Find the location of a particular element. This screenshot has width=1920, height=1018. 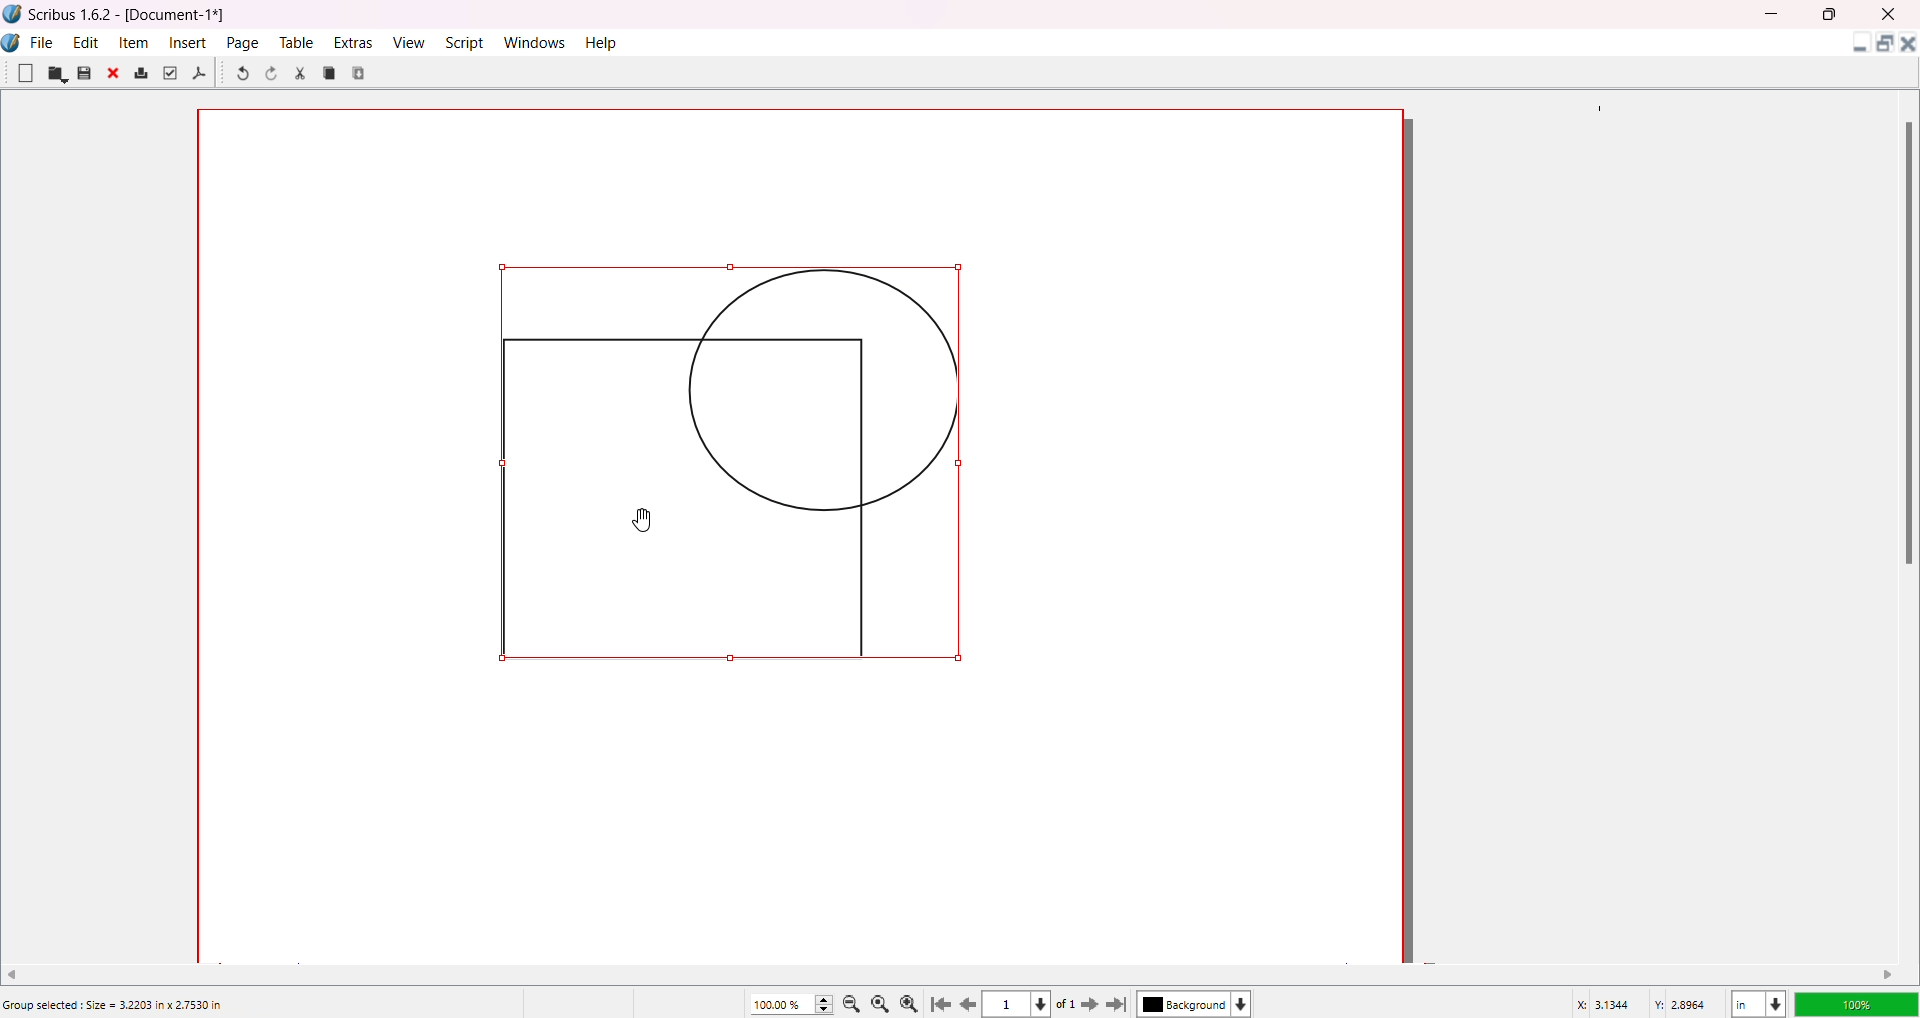

Save is located at coordinates (84, 73).